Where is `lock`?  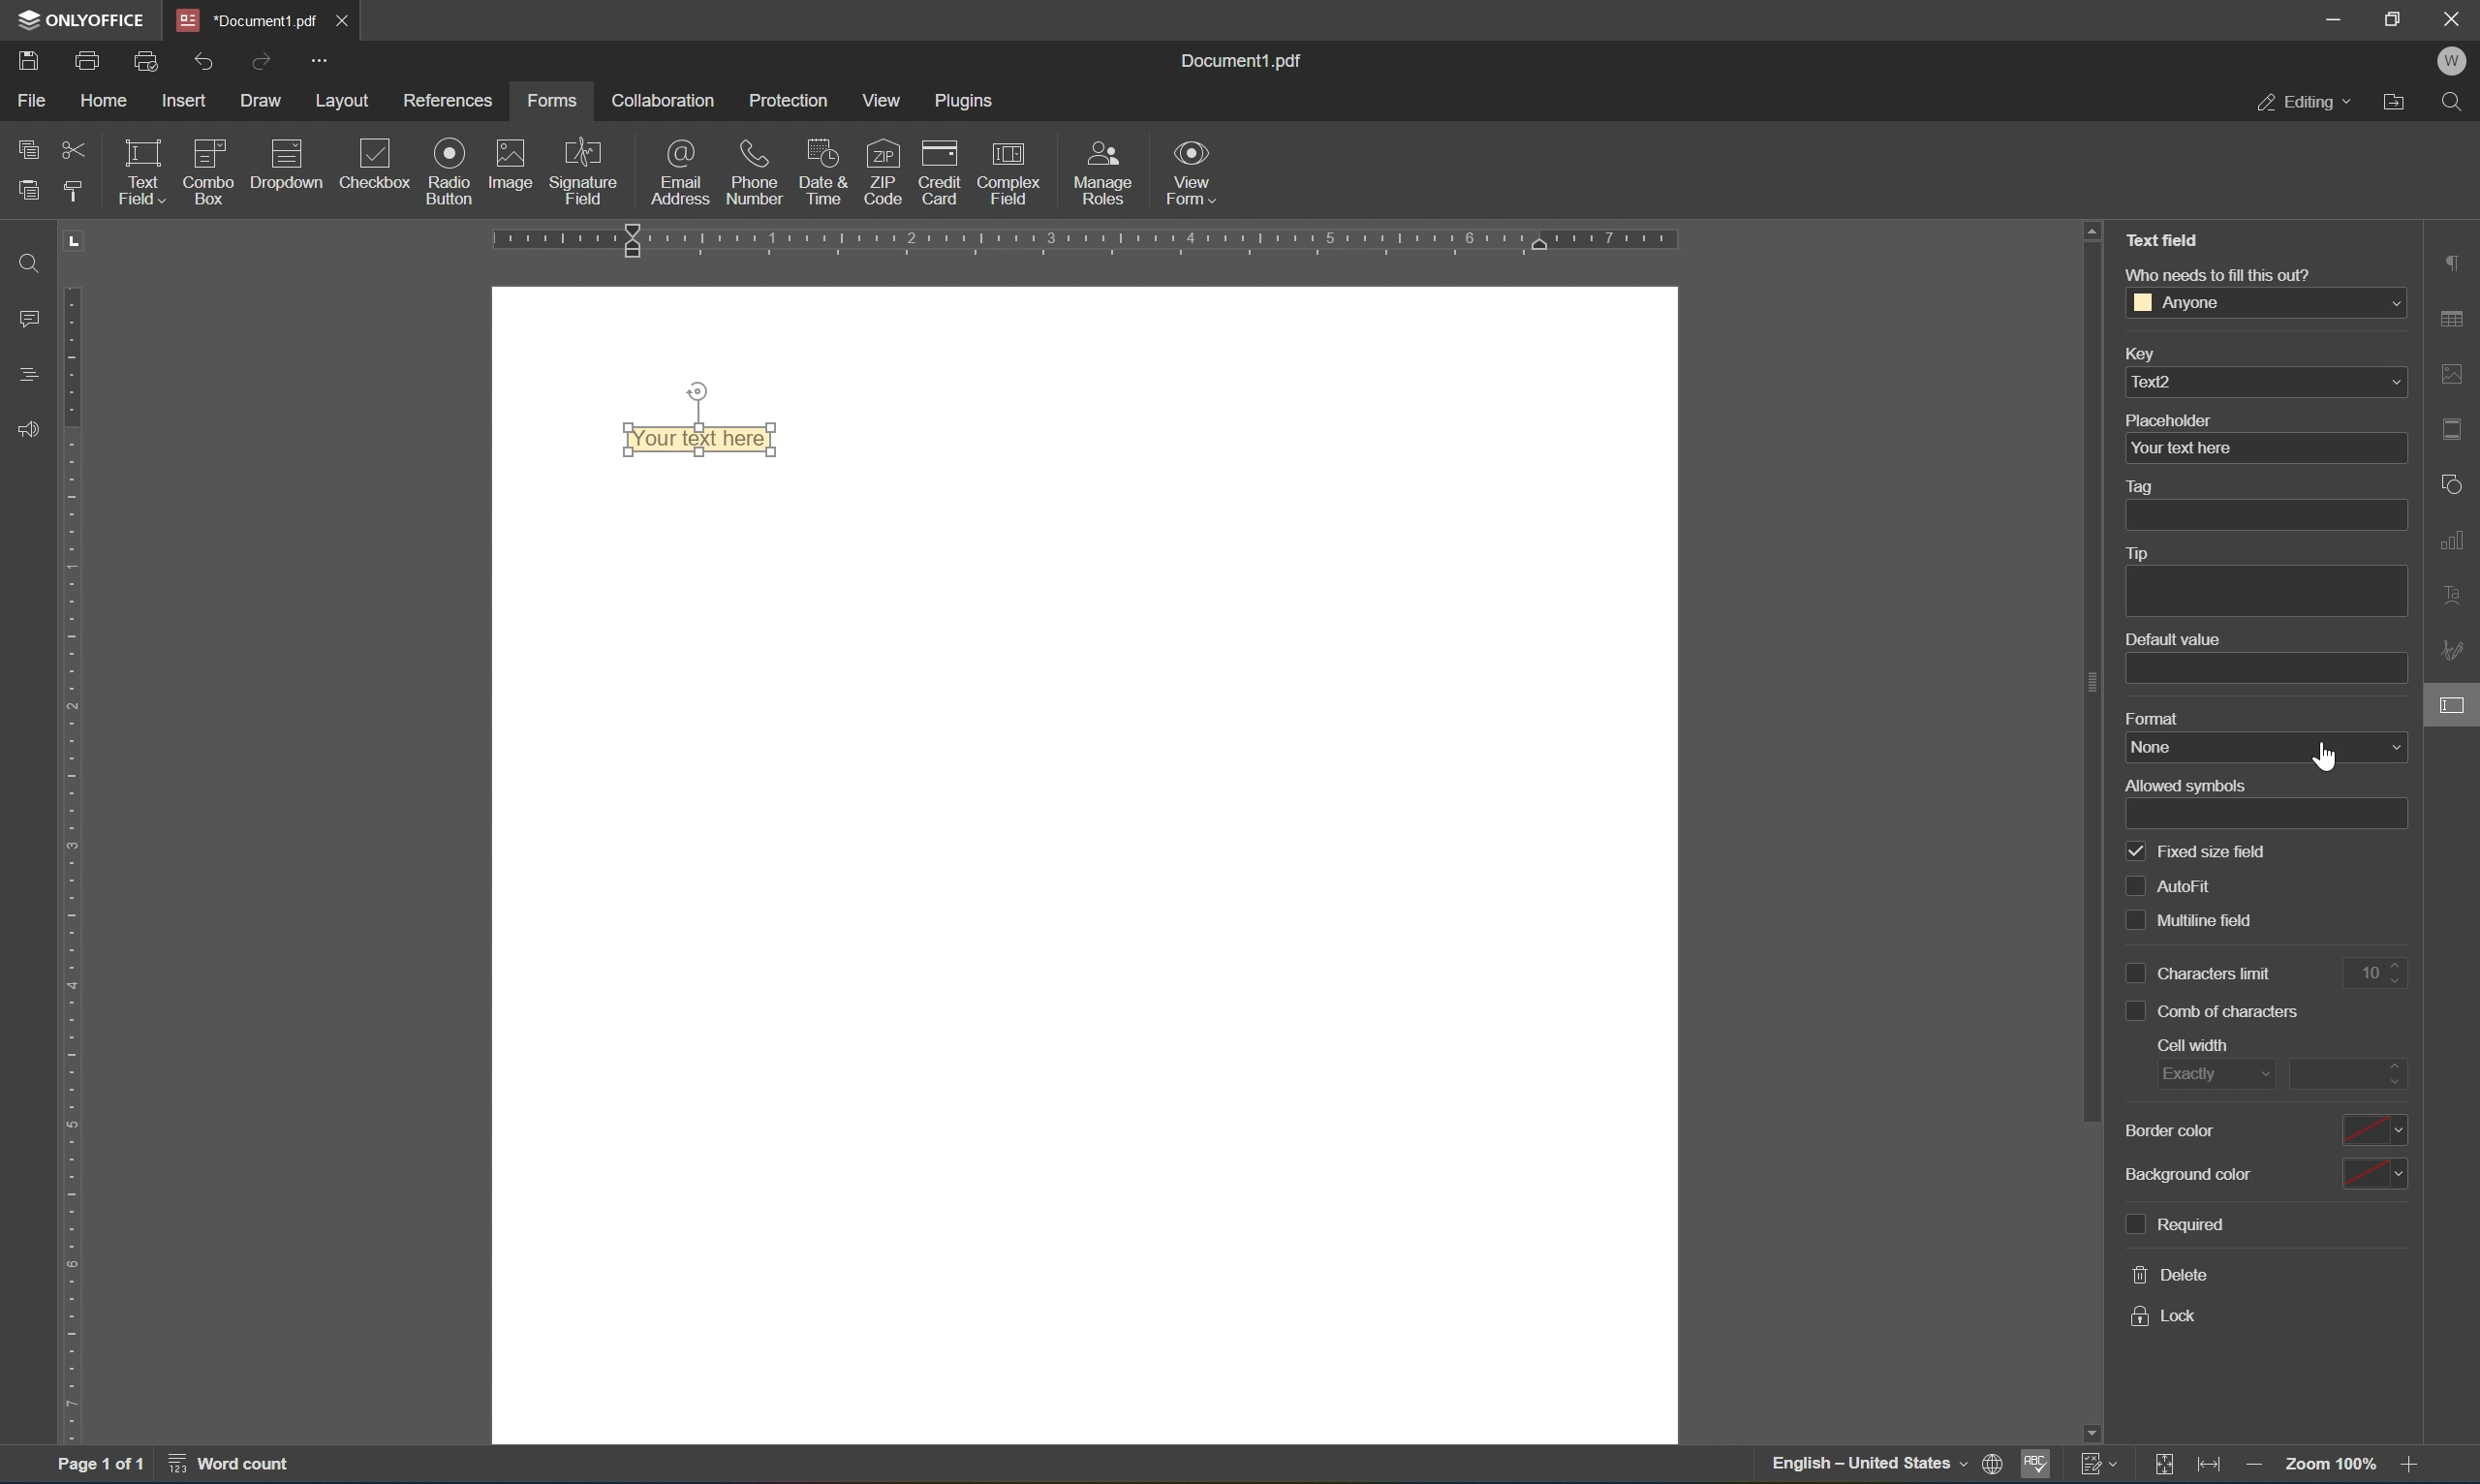 lock is located at coordinates (2161, 1315).